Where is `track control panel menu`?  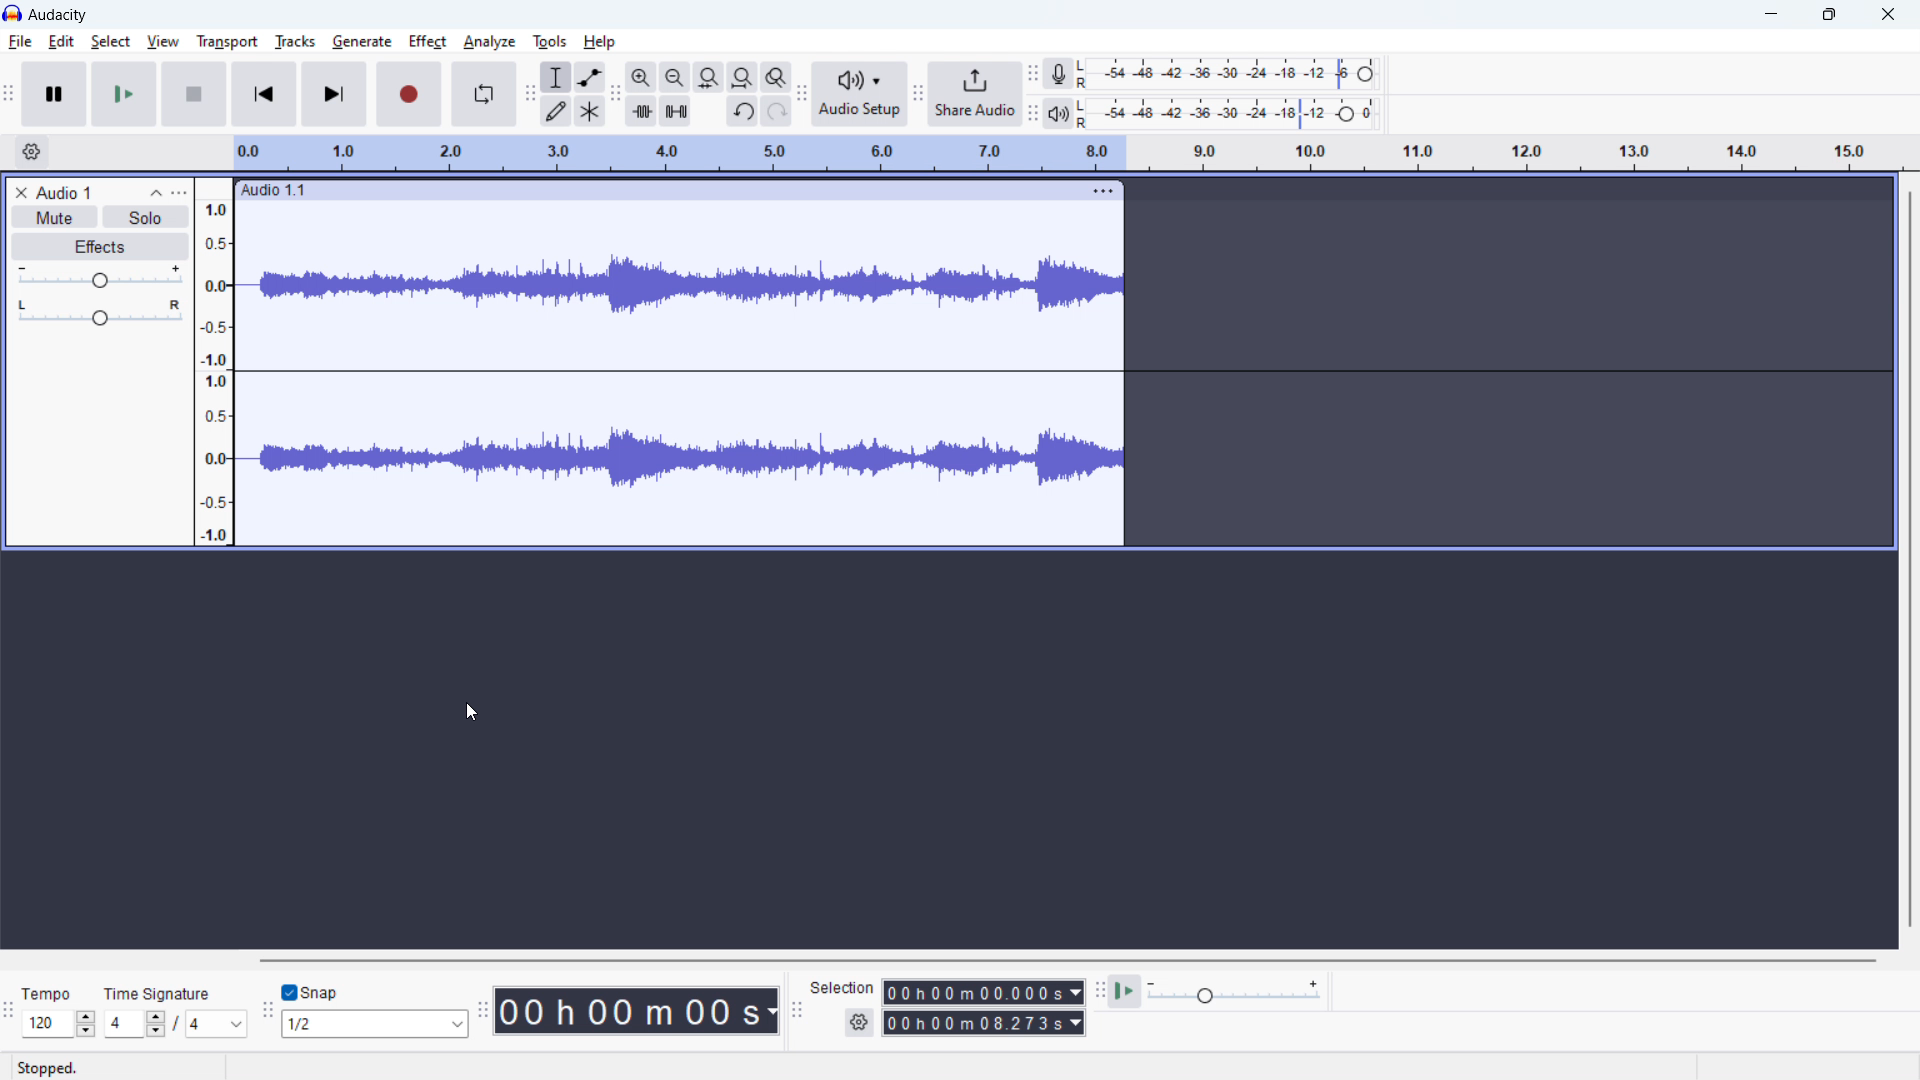 track control panel menu is located at coordinates (179, 193).